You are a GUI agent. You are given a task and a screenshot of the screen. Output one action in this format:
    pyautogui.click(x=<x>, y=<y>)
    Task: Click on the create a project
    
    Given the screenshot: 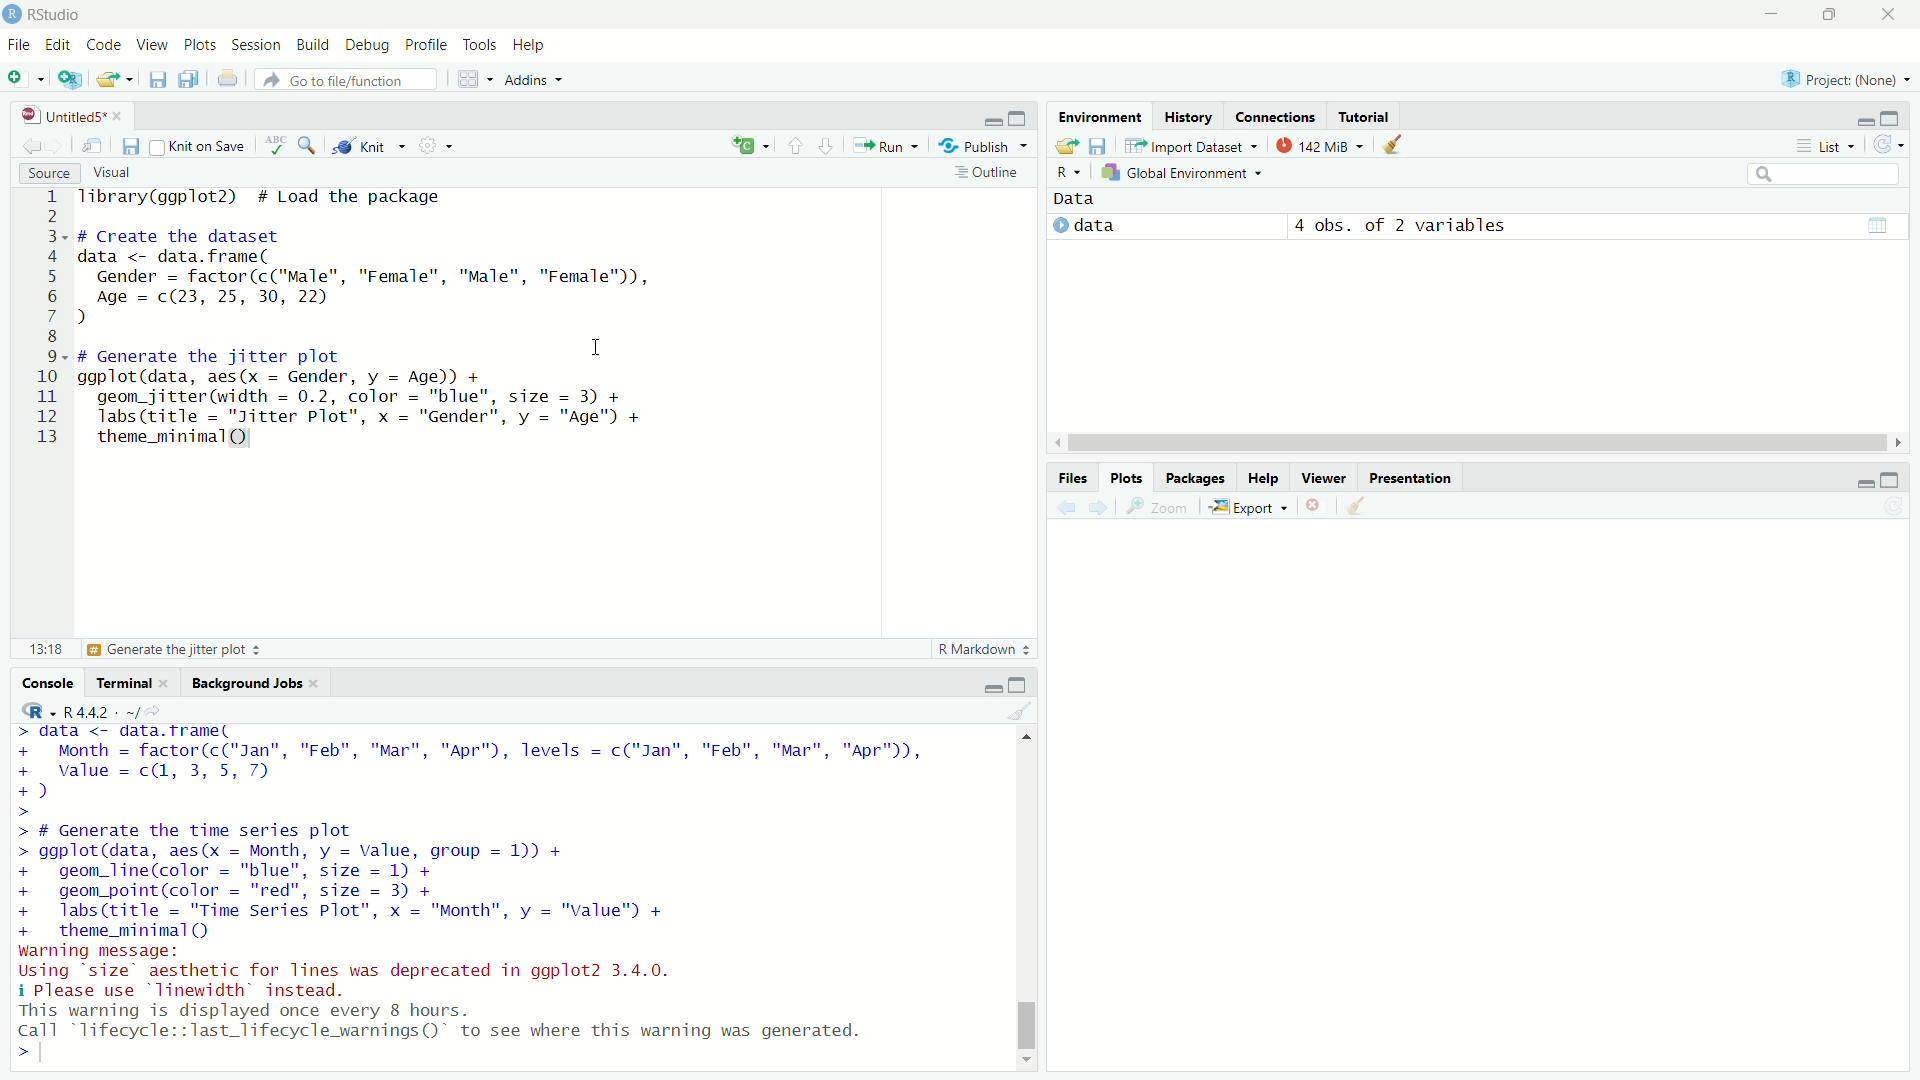 What is the action you would take?
    pyautogui.click(x=71, y=77)
    